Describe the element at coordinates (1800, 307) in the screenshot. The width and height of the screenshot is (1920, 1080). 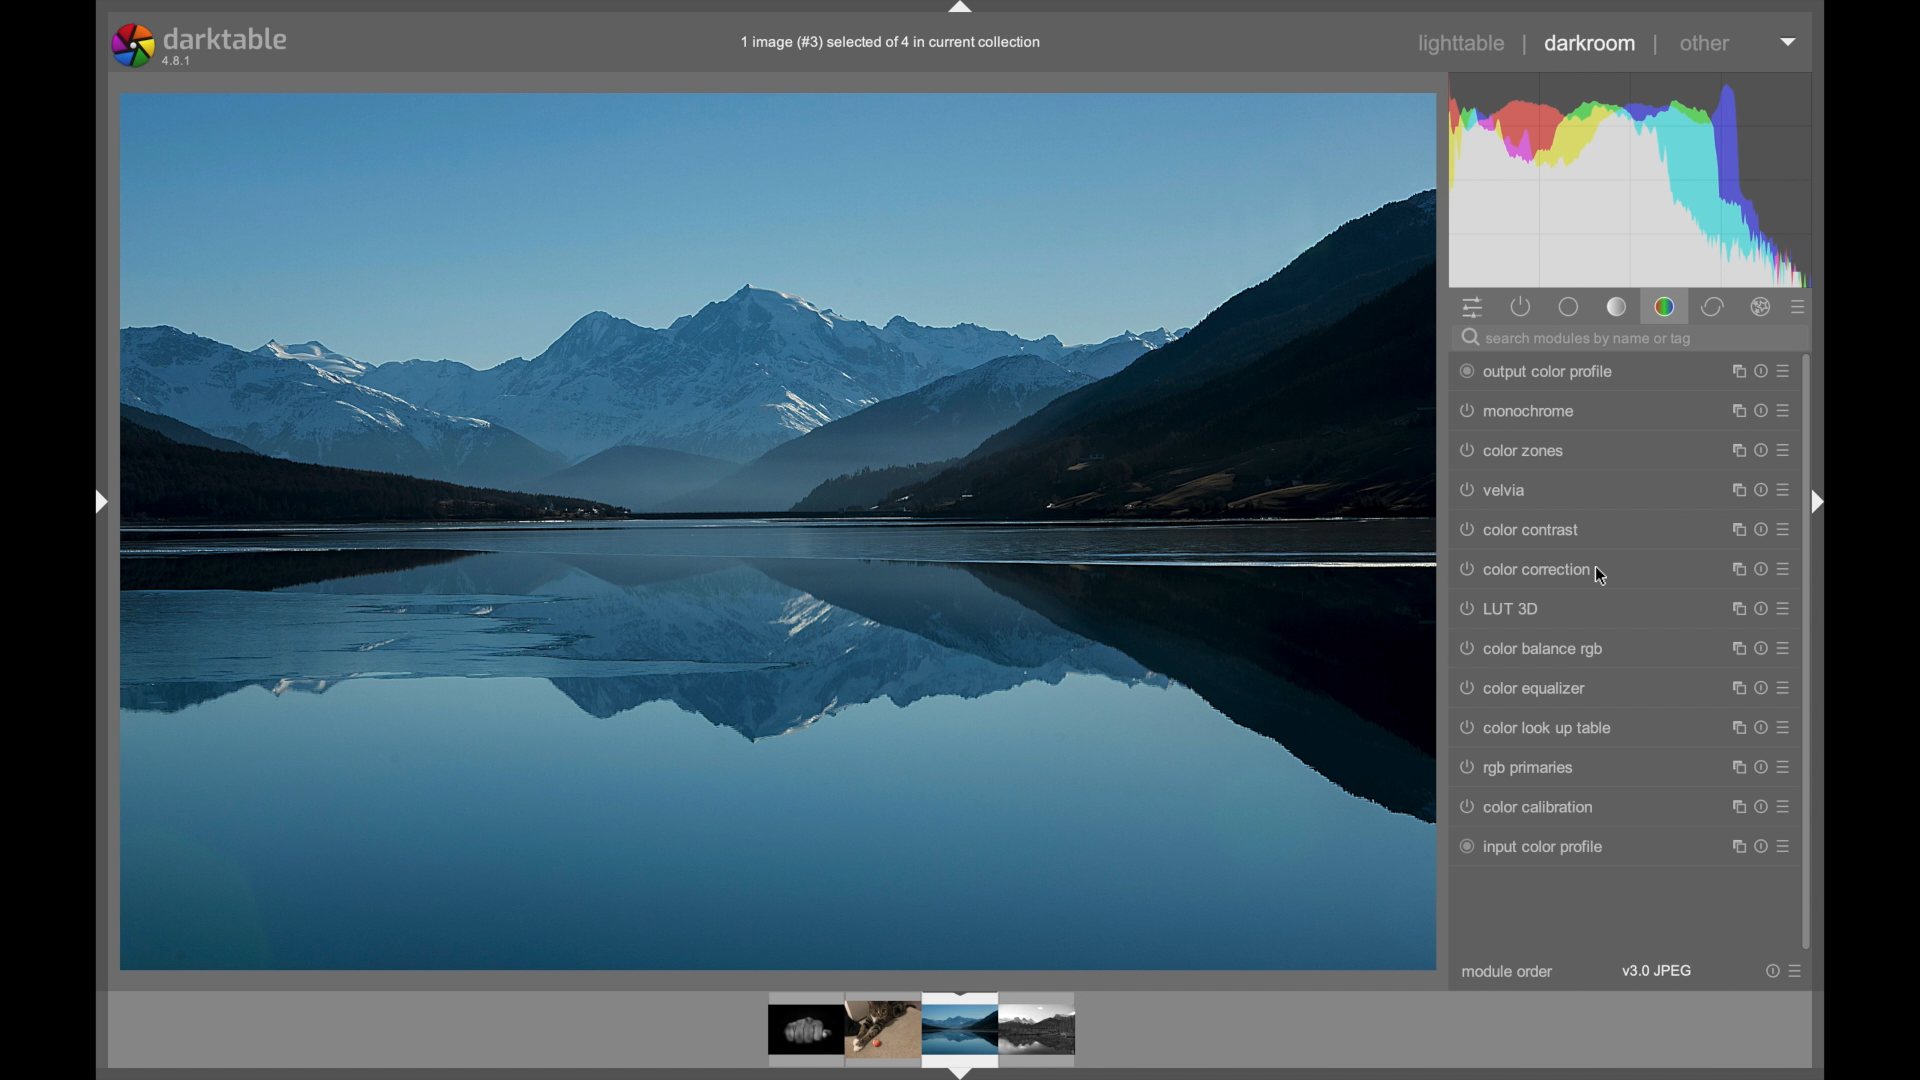
I see `show all options` at that location.